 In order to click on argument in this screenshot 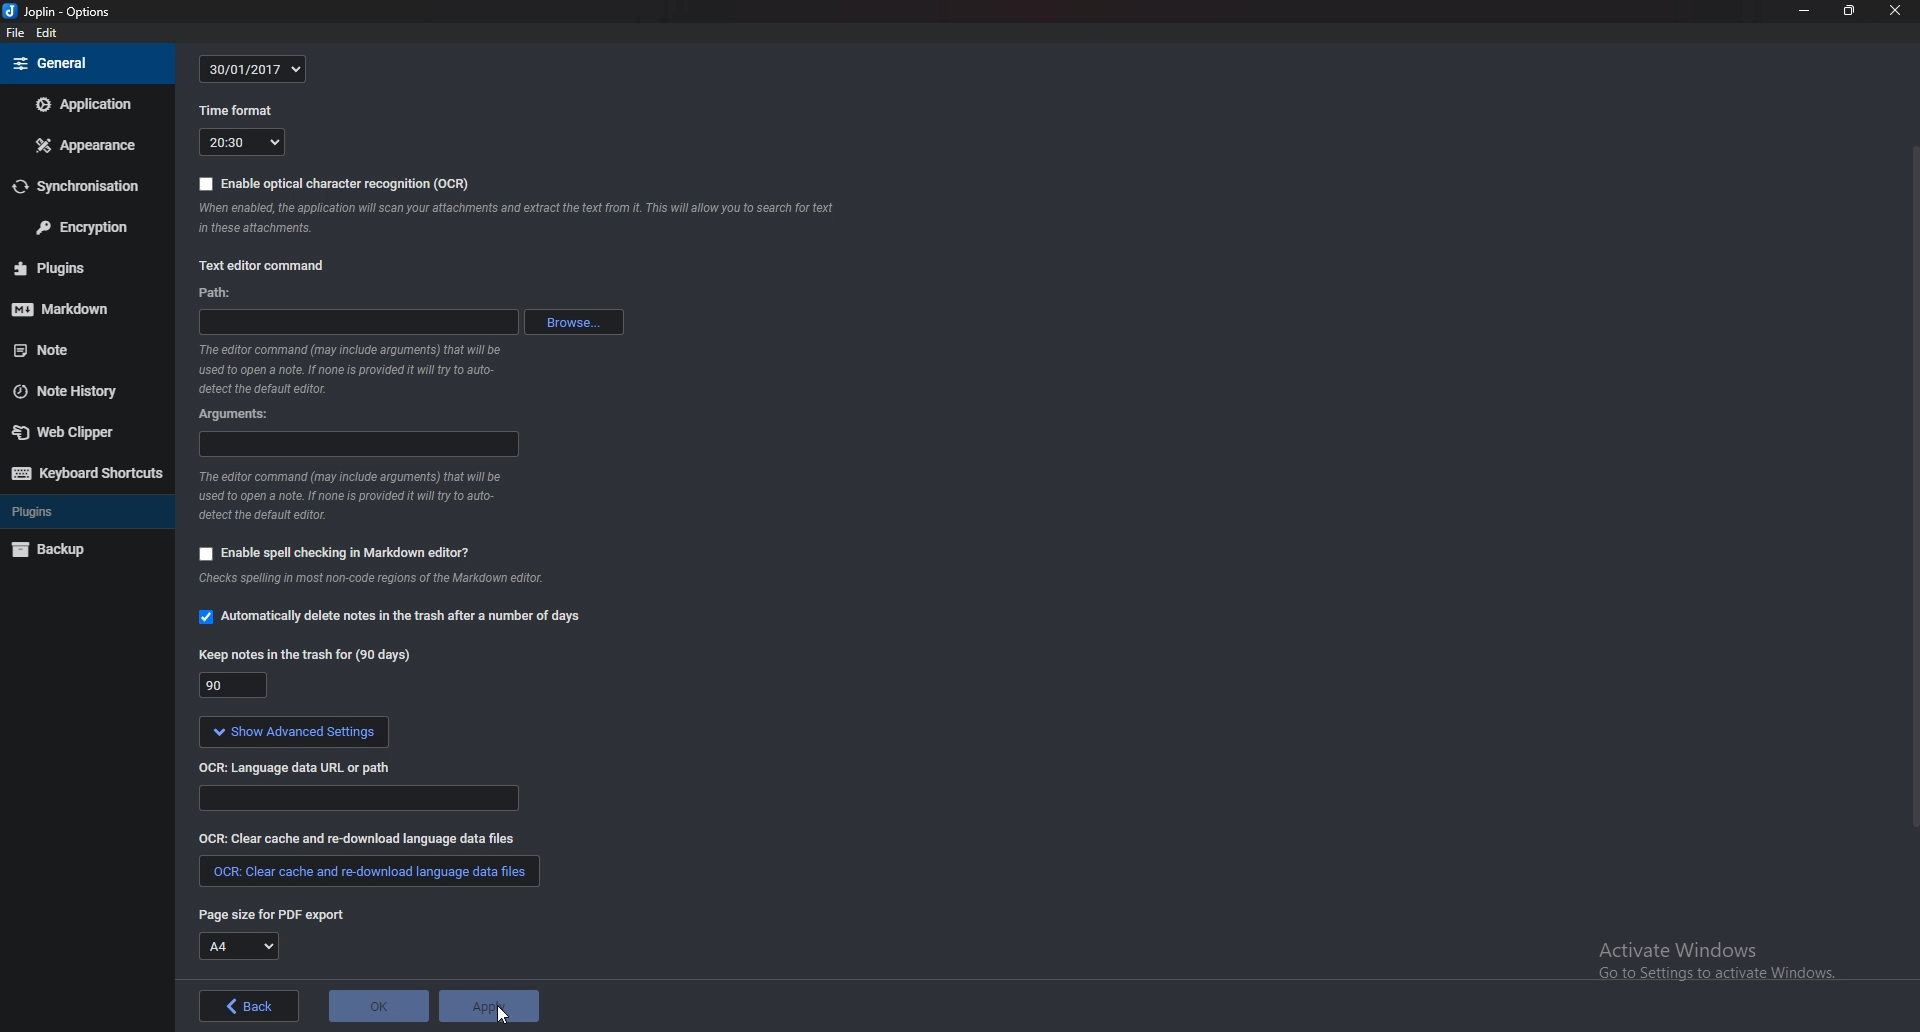, I will do `click(358, 445)`.